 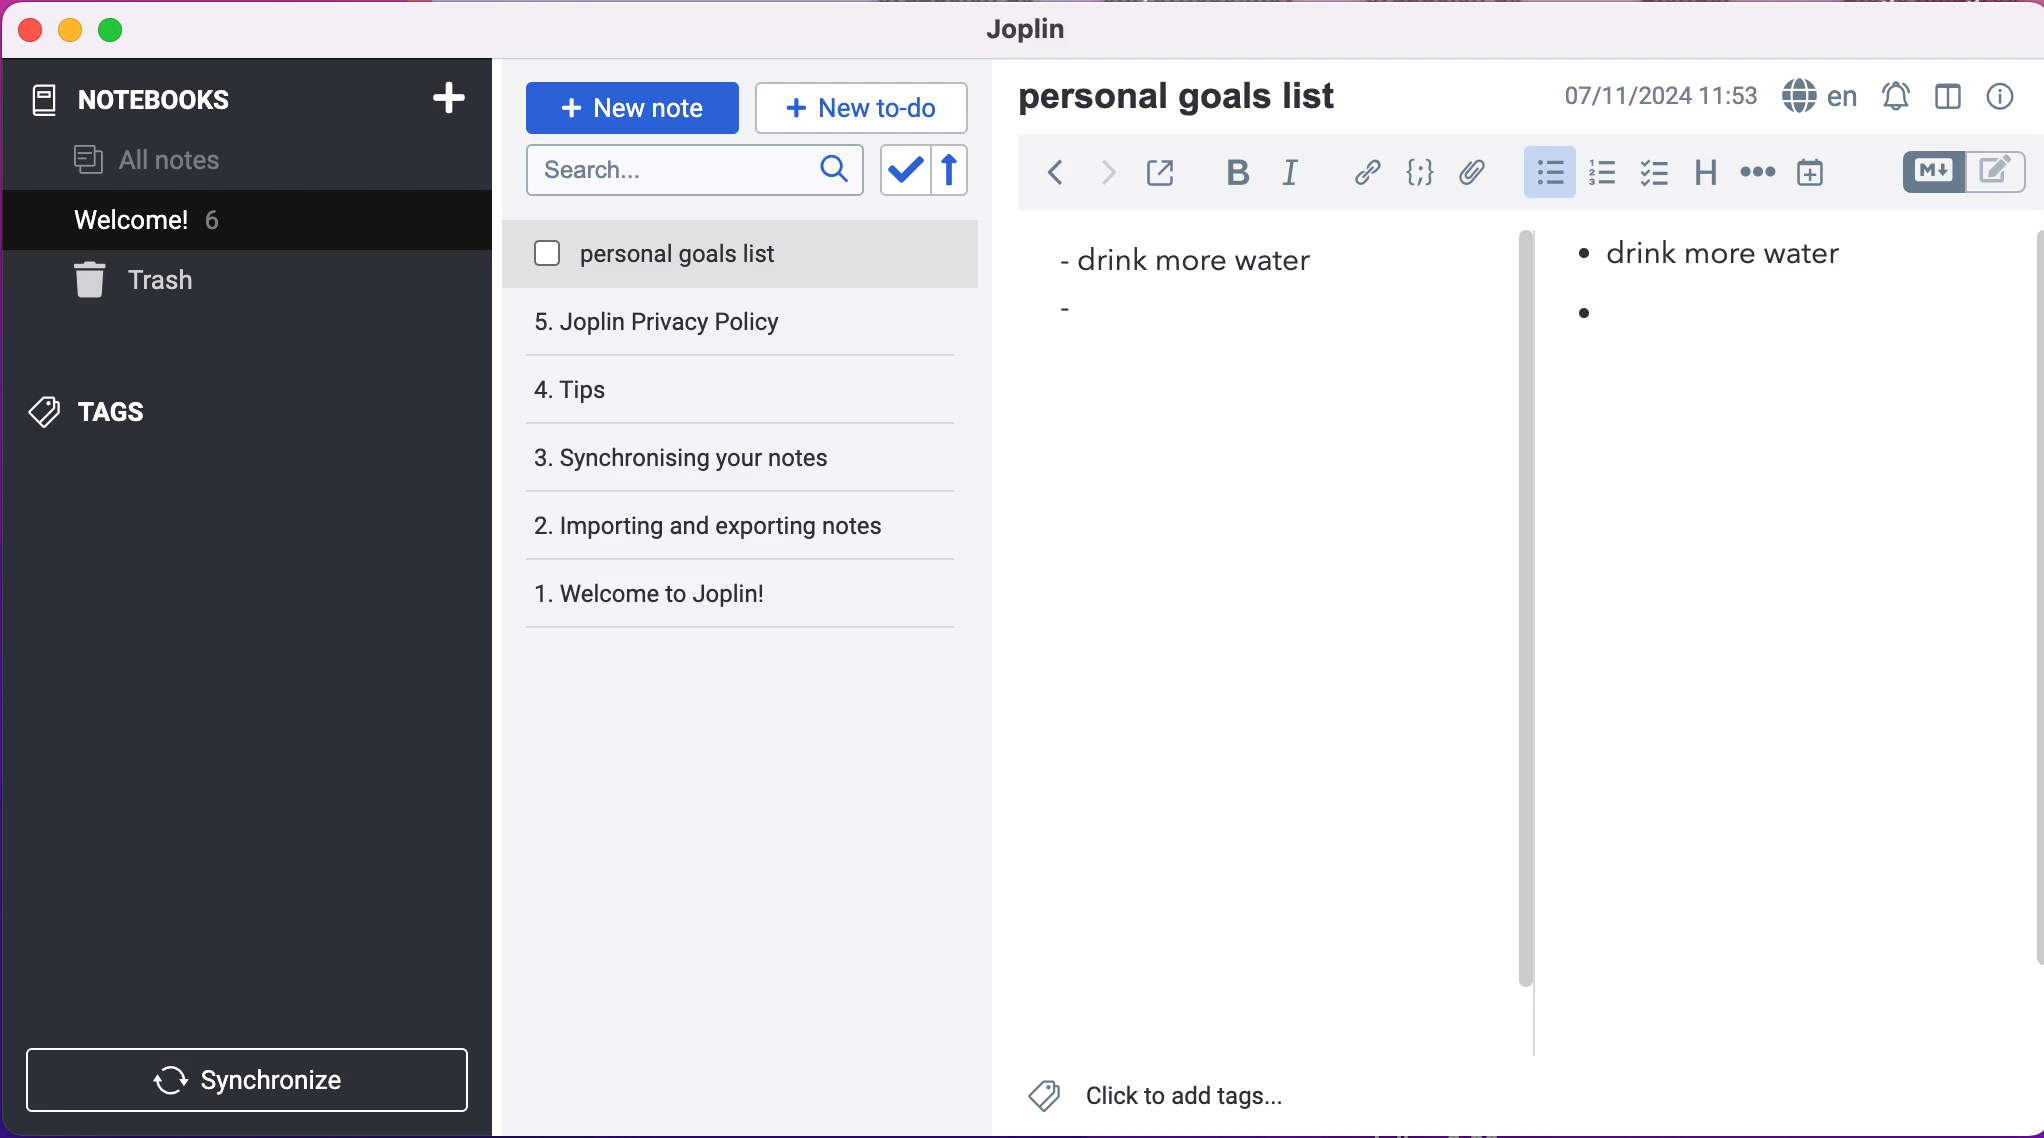 What do you see at coordinates (1525, 300) in the screenshot?
I see `vertical slider` at bounding box center [1525, 300].